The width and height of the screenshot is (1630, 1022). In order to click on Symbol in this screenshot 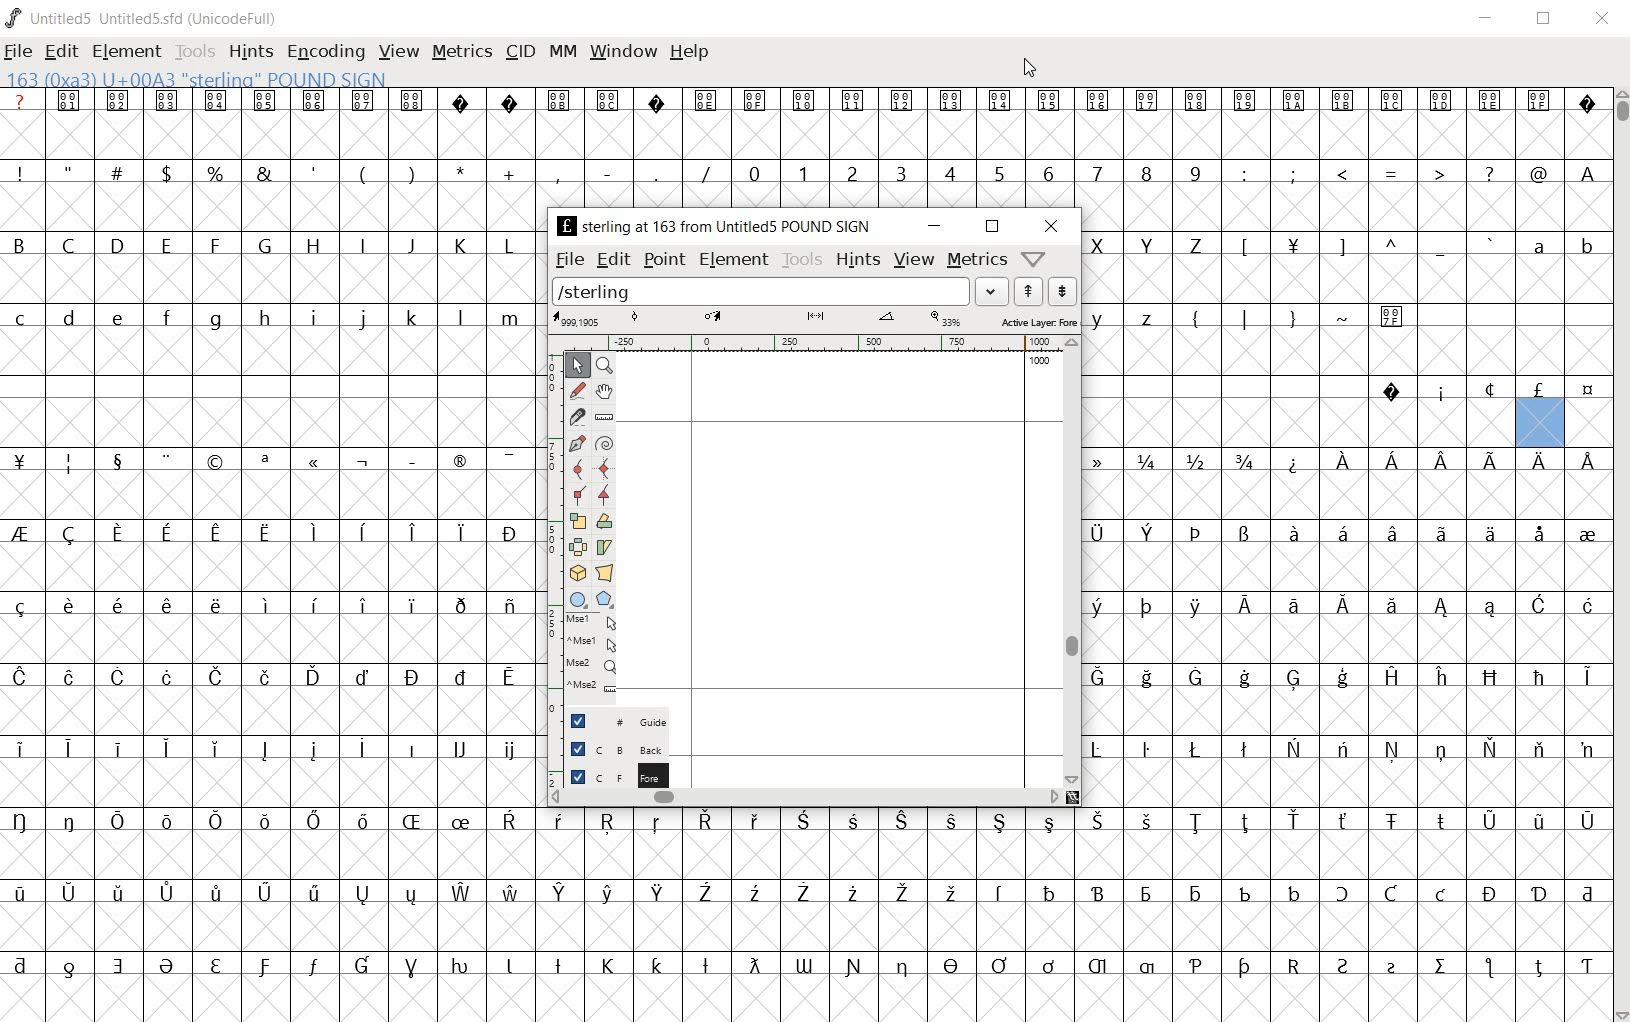, I will do `click(1392, 967)`.